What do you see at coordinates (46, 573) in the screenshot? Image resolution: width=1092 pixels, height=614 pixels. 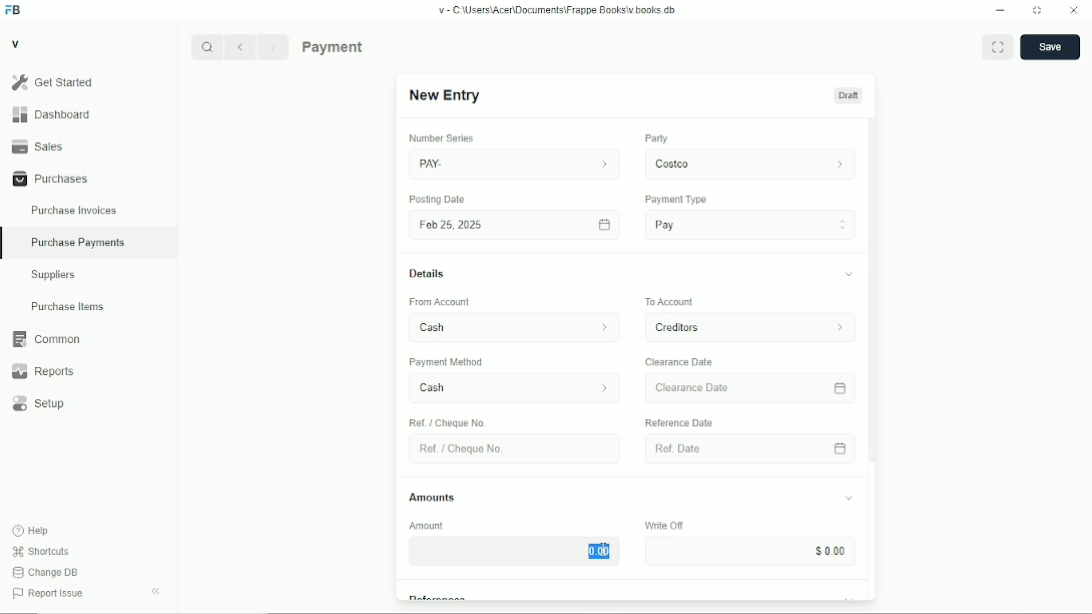 I see `Change DB` at bounding box center [46, 573].